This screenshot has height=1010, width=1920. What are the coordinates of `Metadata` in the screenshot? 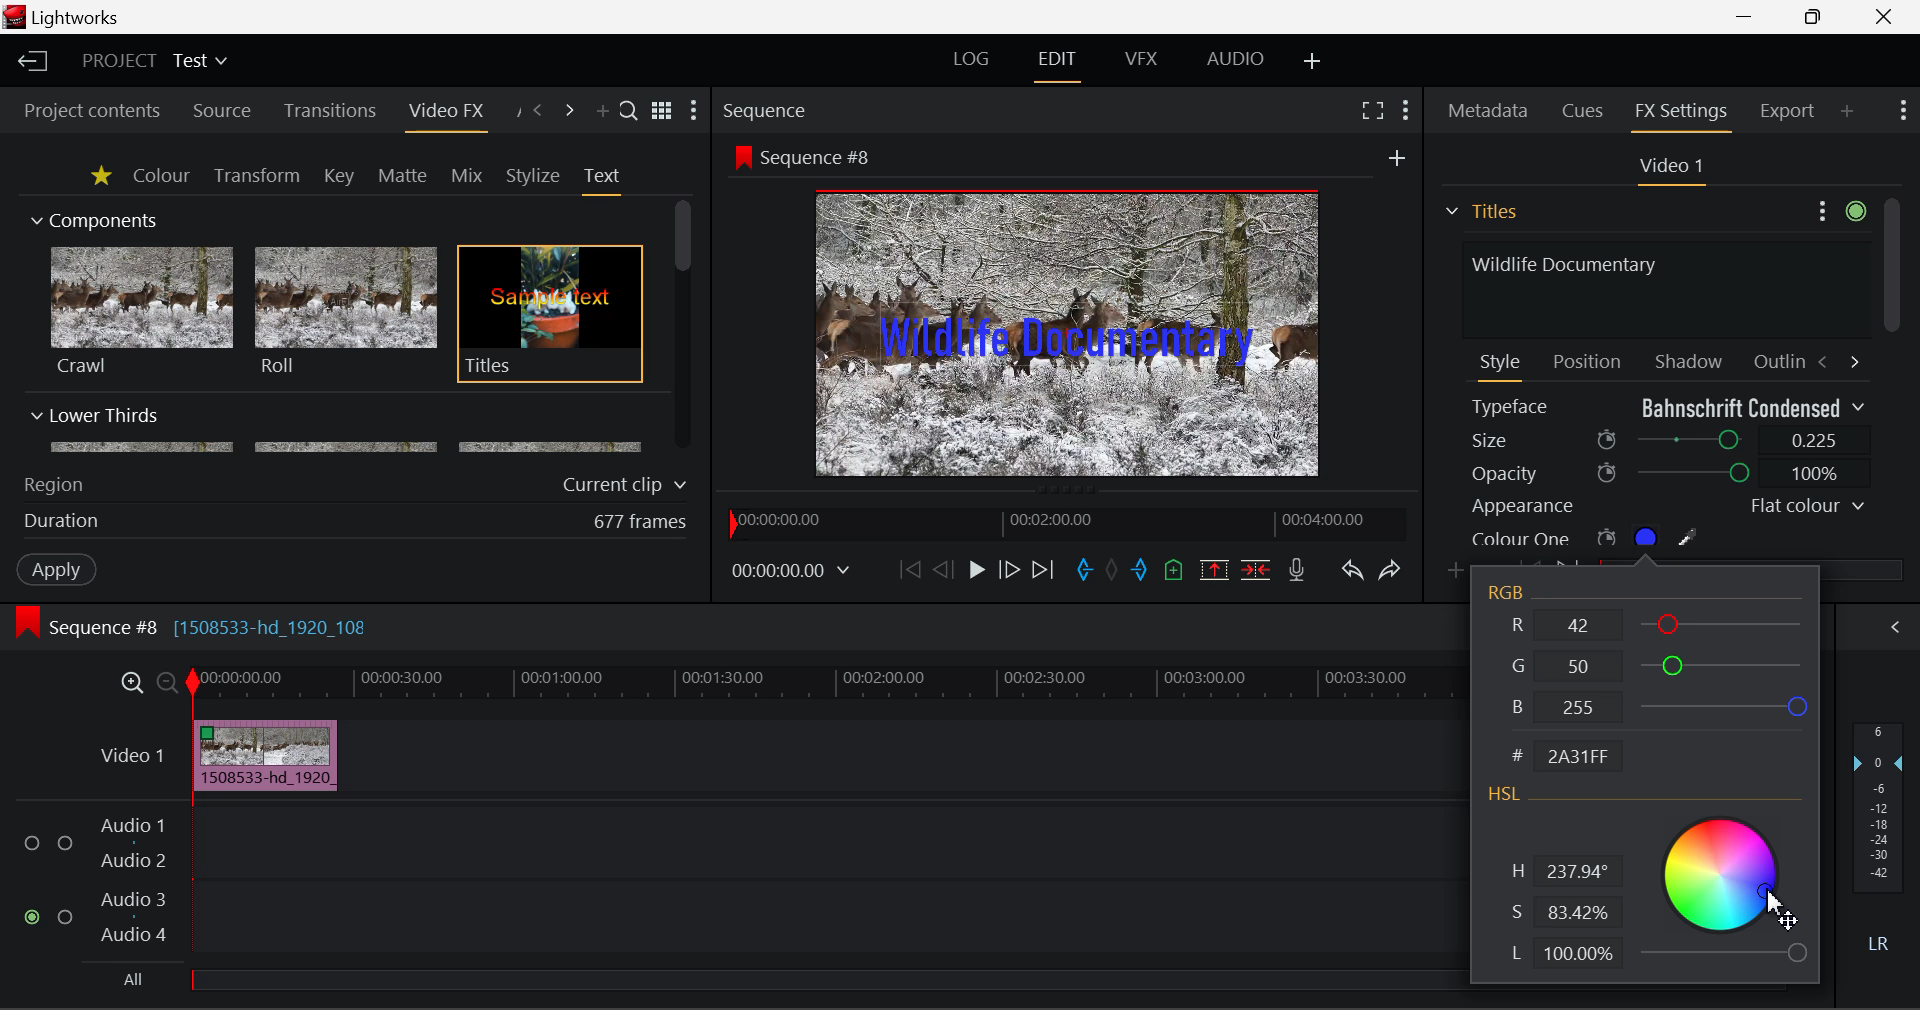 It's located at (1489, 113).